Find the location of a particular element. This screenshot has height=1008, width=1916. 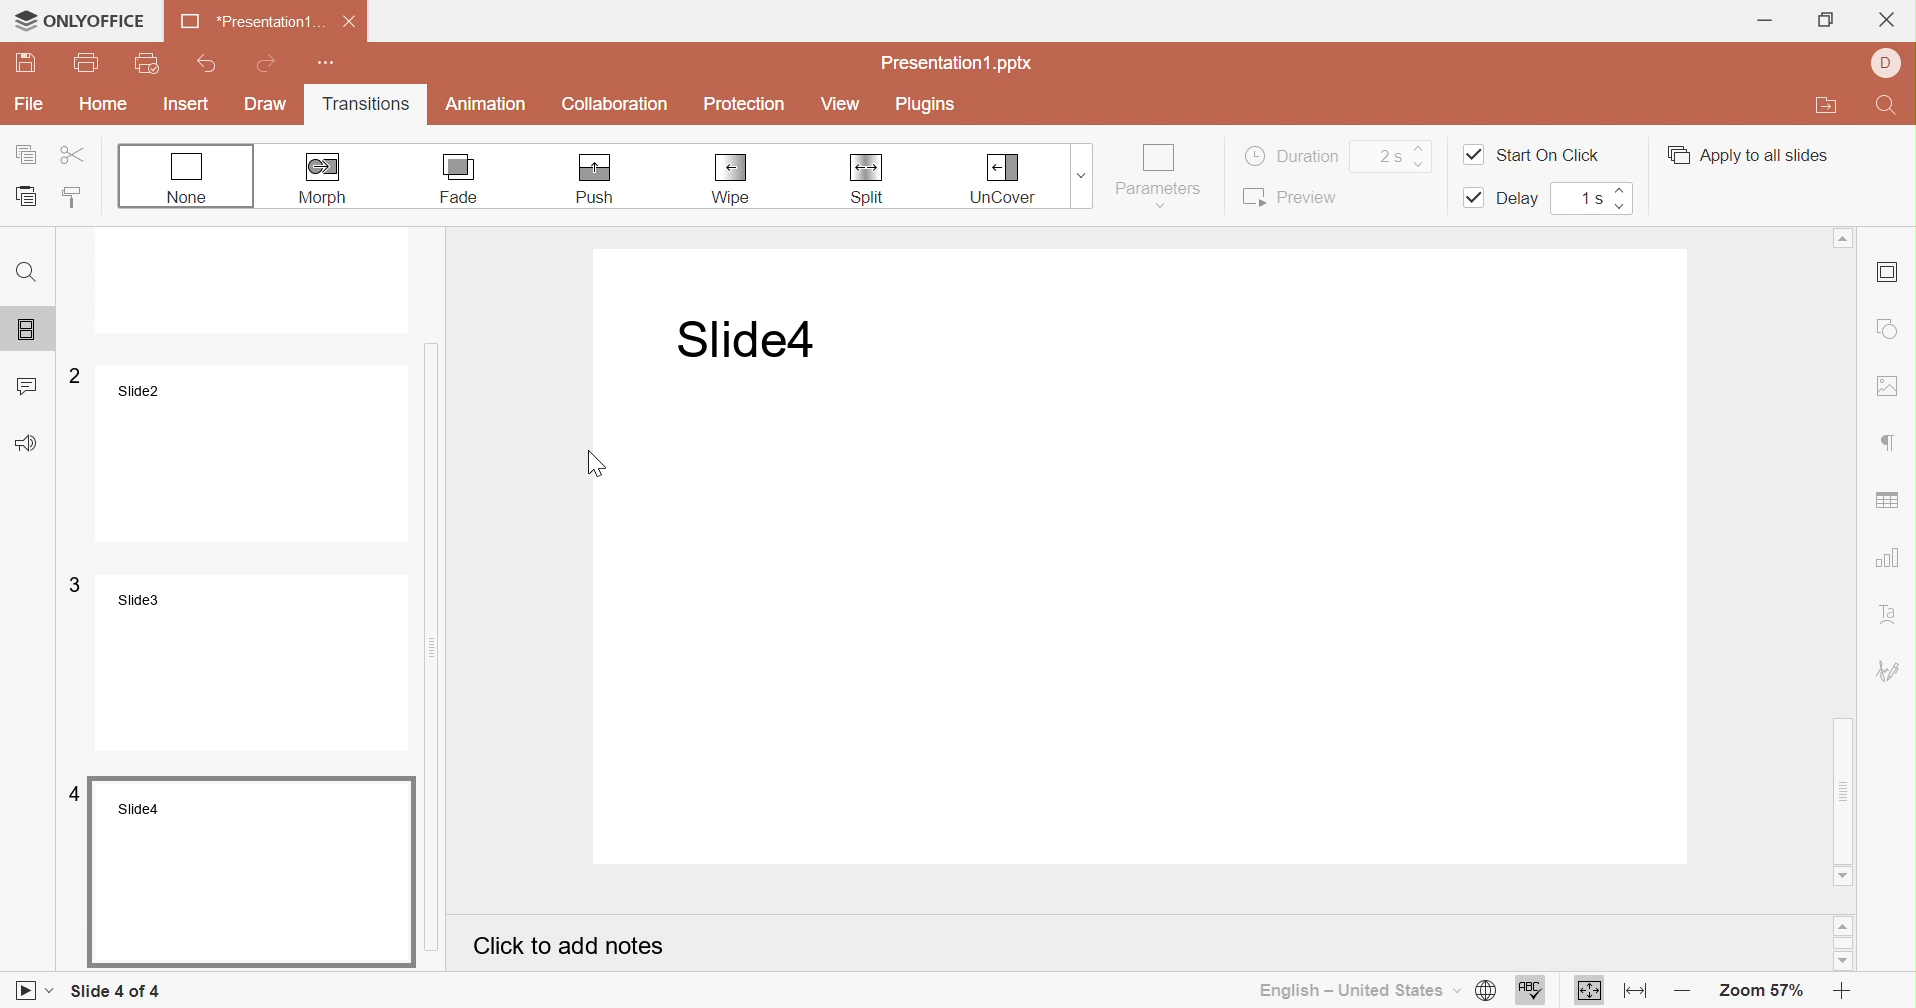

Scroll down is located at coordinates (1848, 965).